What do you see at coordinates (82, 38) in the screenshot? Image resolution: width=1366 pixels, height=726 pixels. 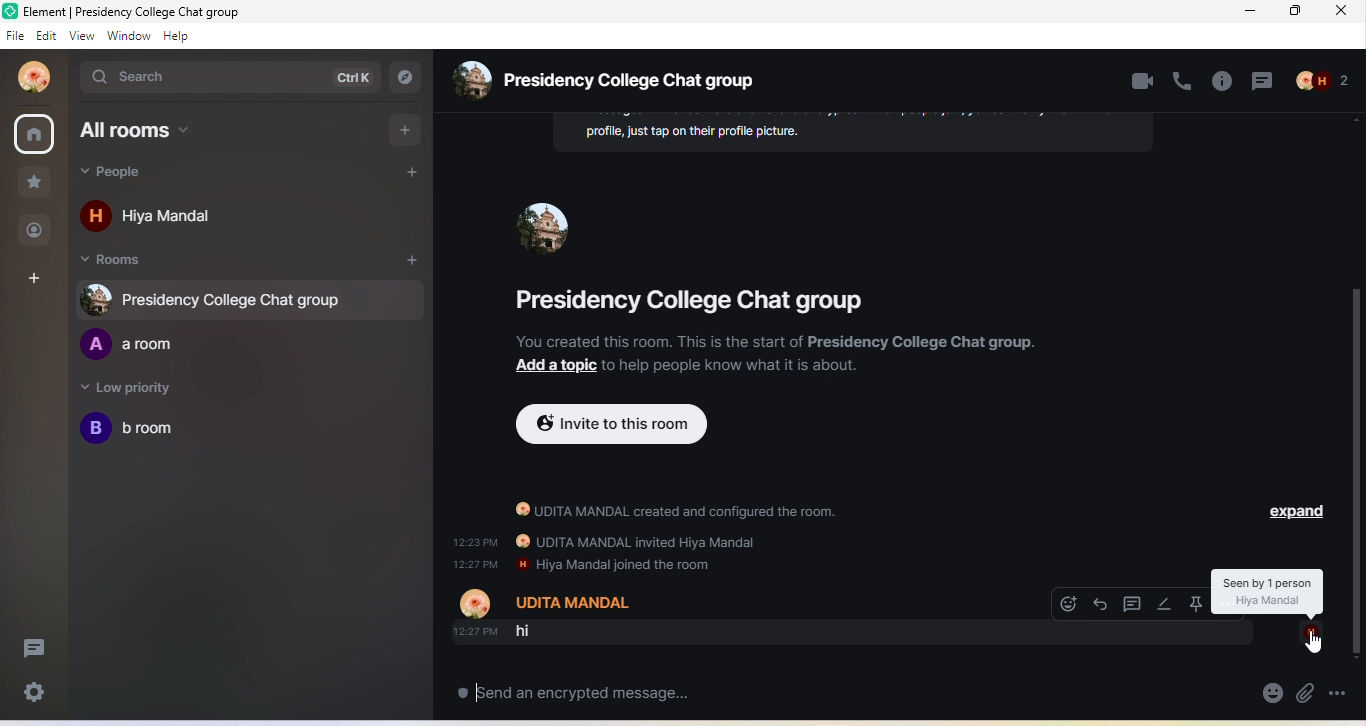 I see `view` at bounding box center [82, 38].